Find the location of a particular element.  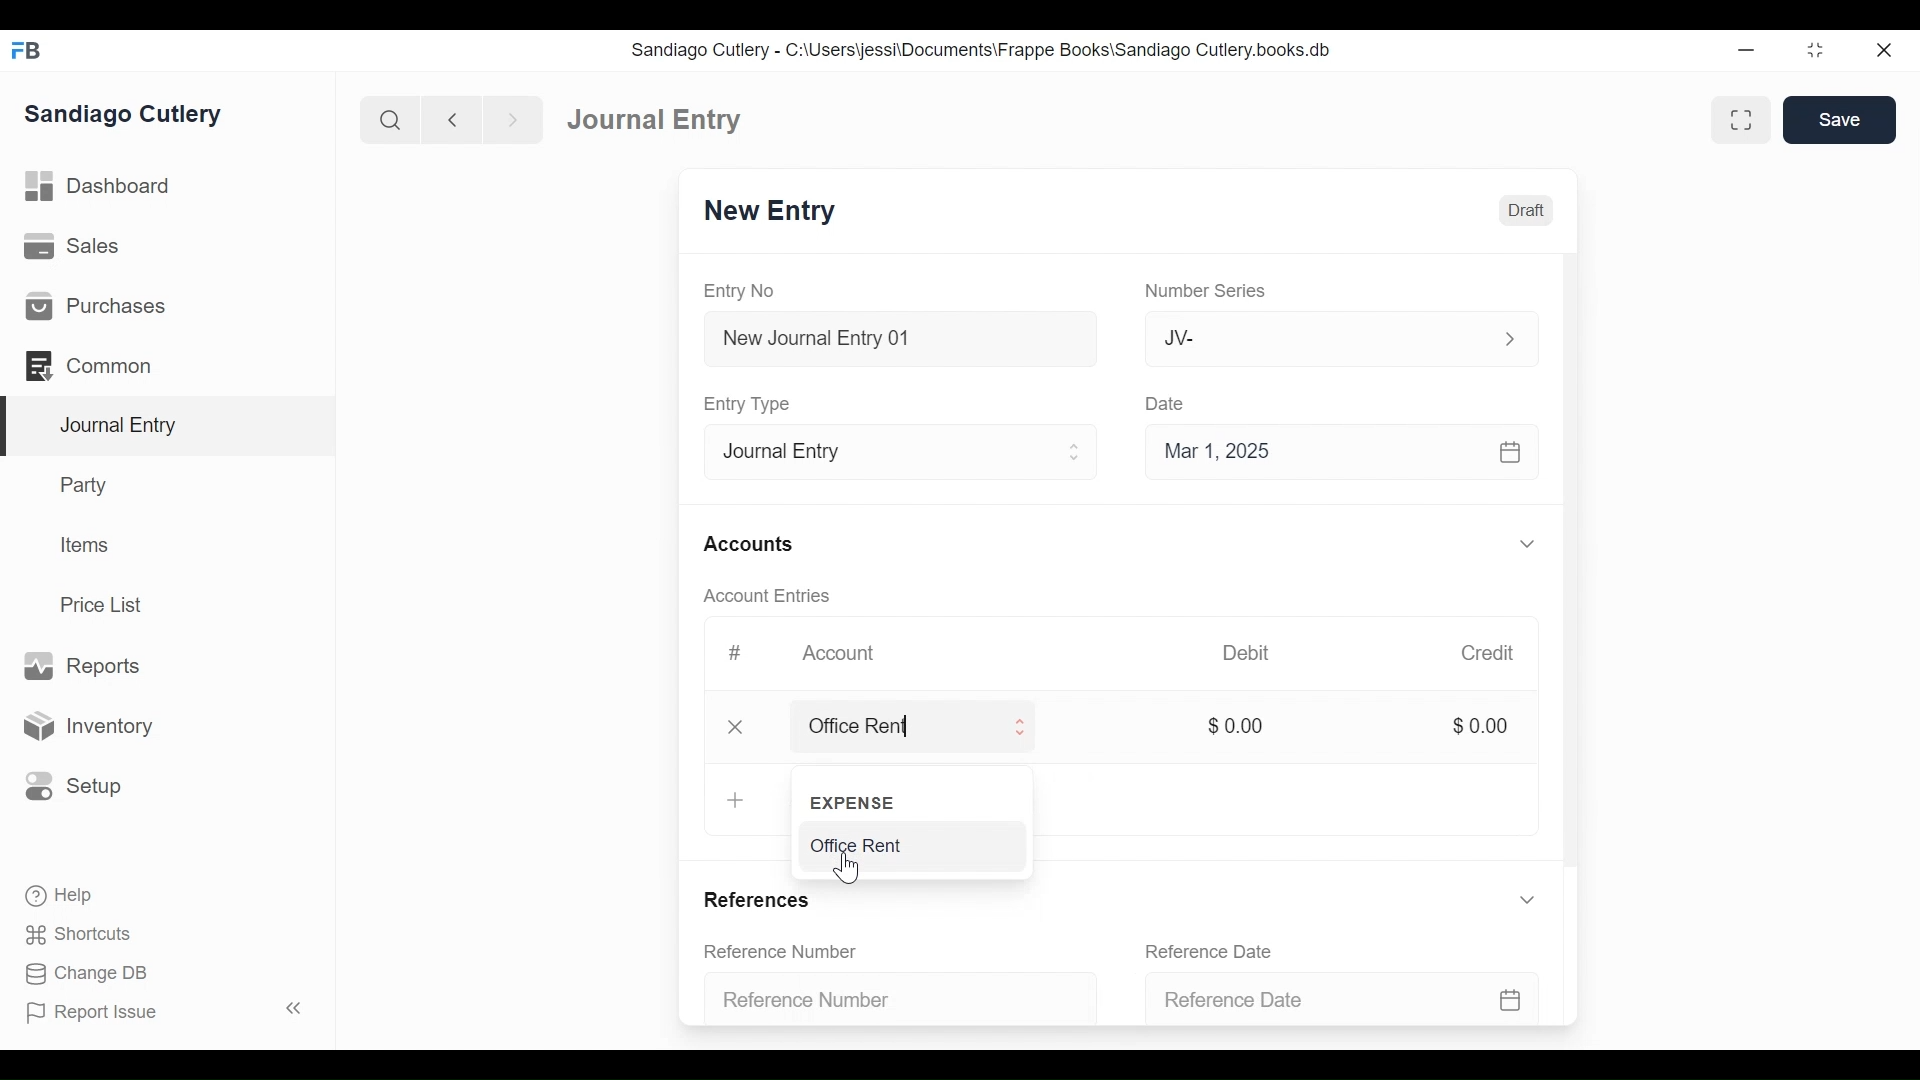

Draft is located at coordinates (1523, 210).